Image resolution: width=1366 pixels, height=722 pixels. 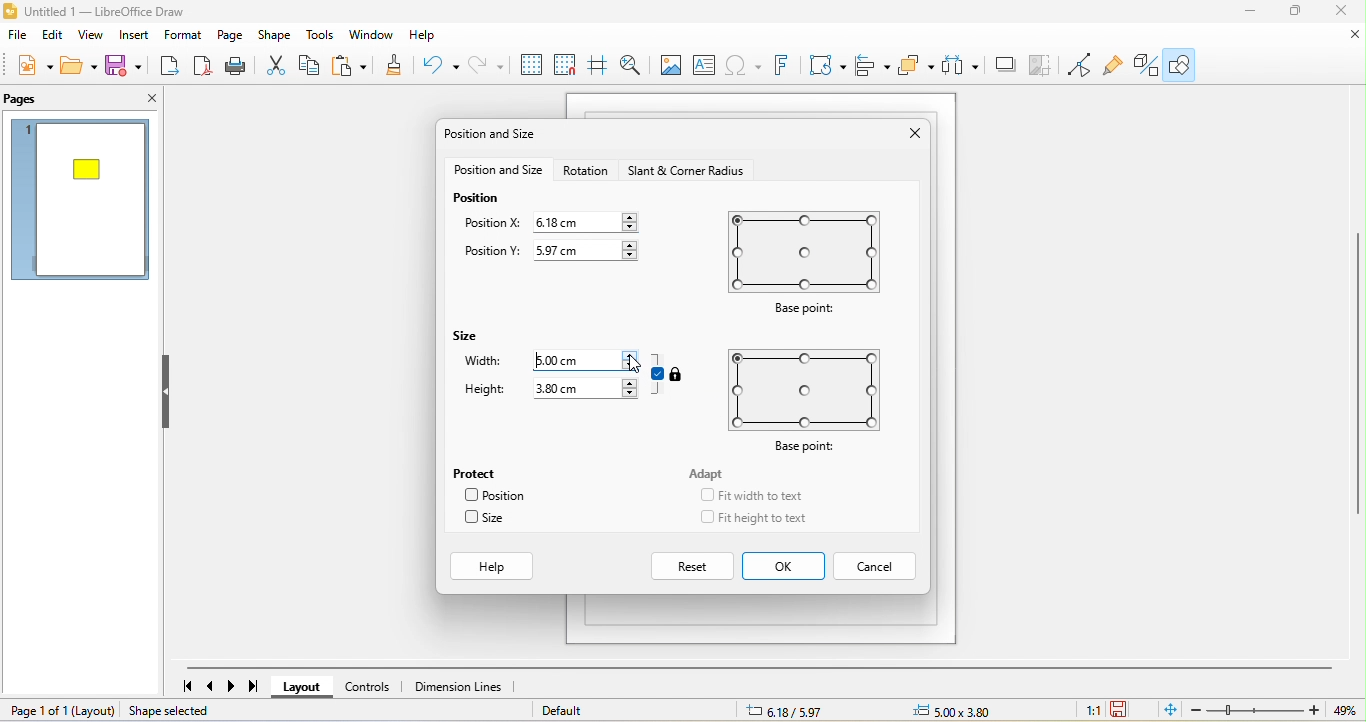 What do you see at coordinates (181, 712) in the screenshot?
I see `shape selected` at bounding box center [181, 712].